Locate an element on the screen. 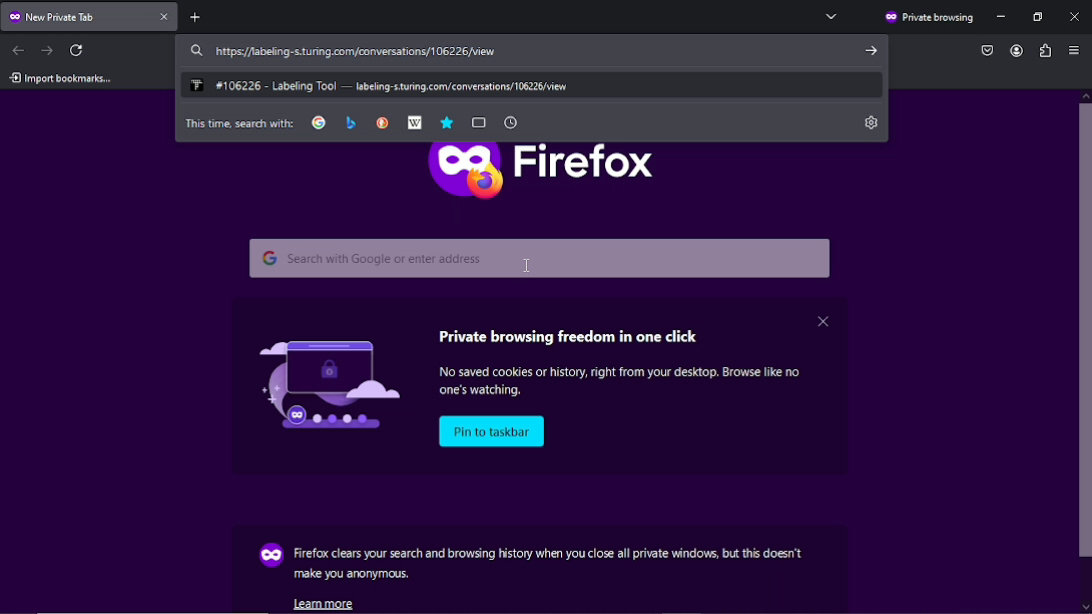 Image resolution: width=1092 pixels, height=614 pixels. add tab is located at coordinates (204, 16).